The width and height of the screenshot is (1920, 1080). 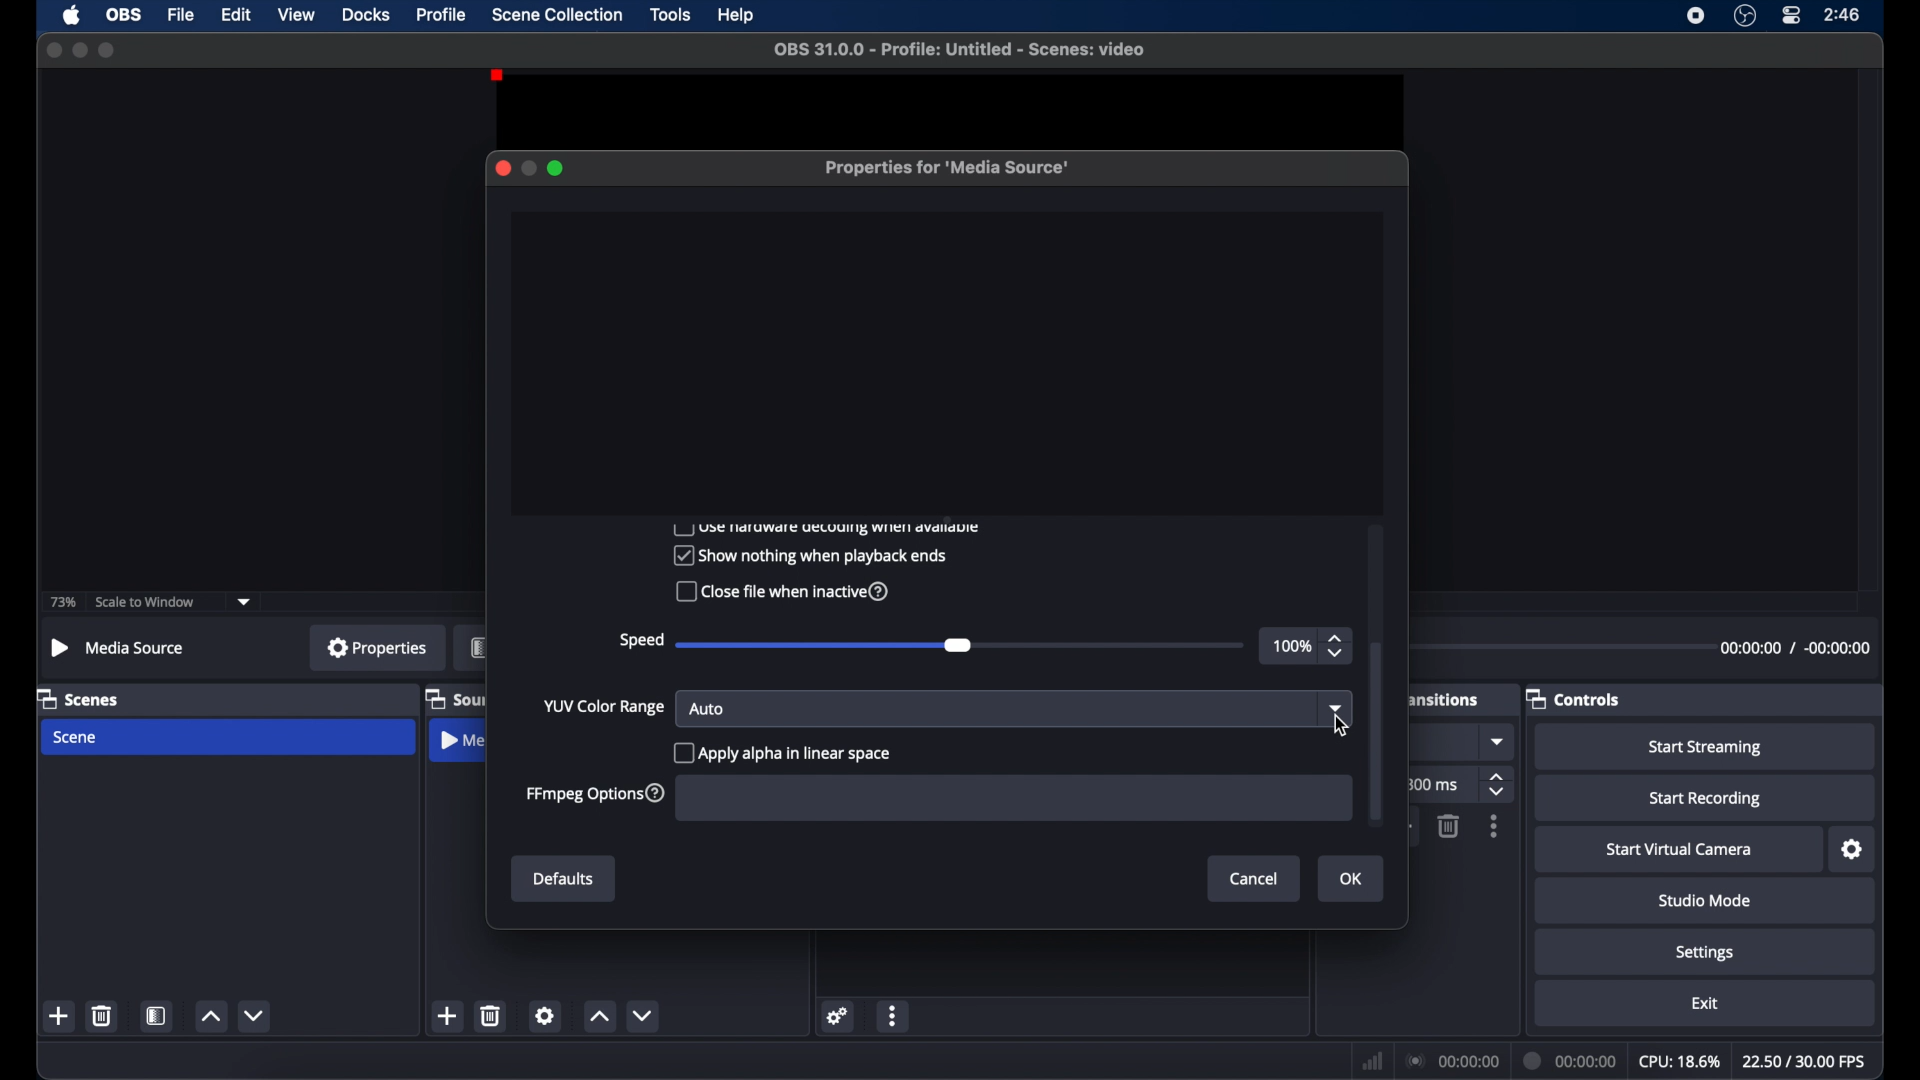 What do you see at coordinates (1696, 15) in the screenshot?
I see `screen recorder icon` at bounding box center [1696, 15].